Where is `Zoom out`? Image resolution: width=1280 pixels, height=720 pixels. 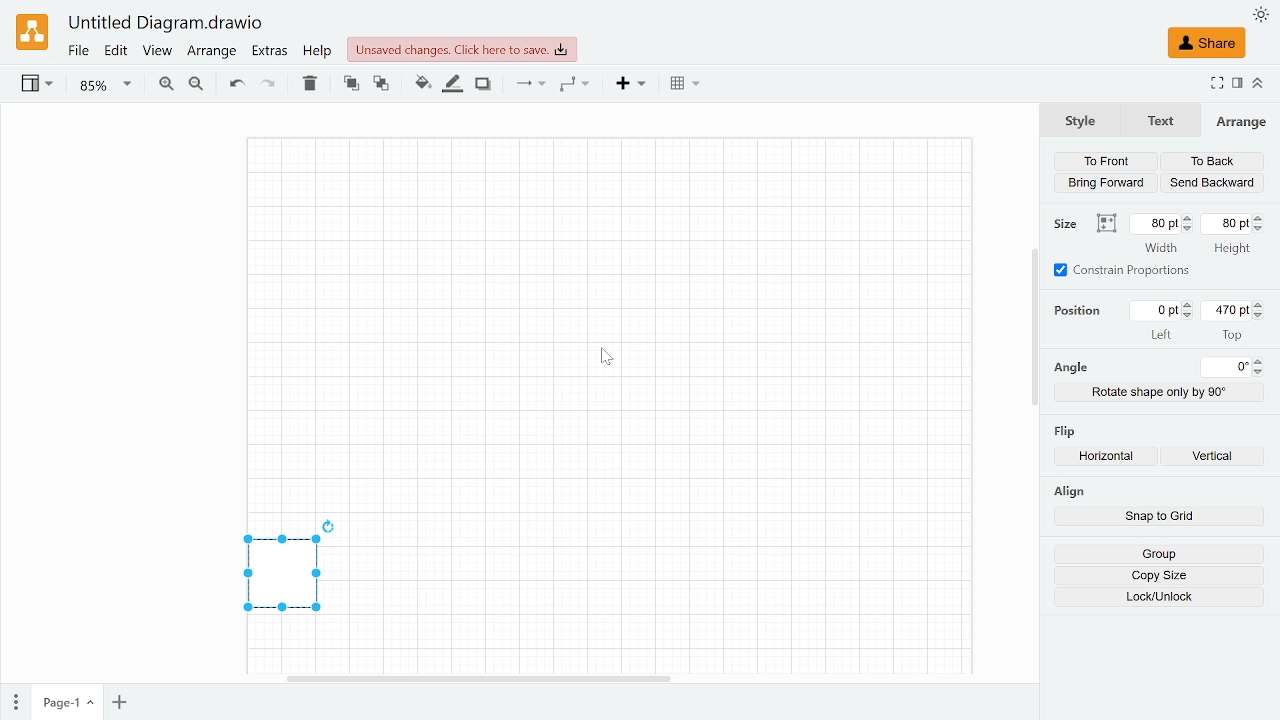 Zoom out is located at coordinates (196, 86).